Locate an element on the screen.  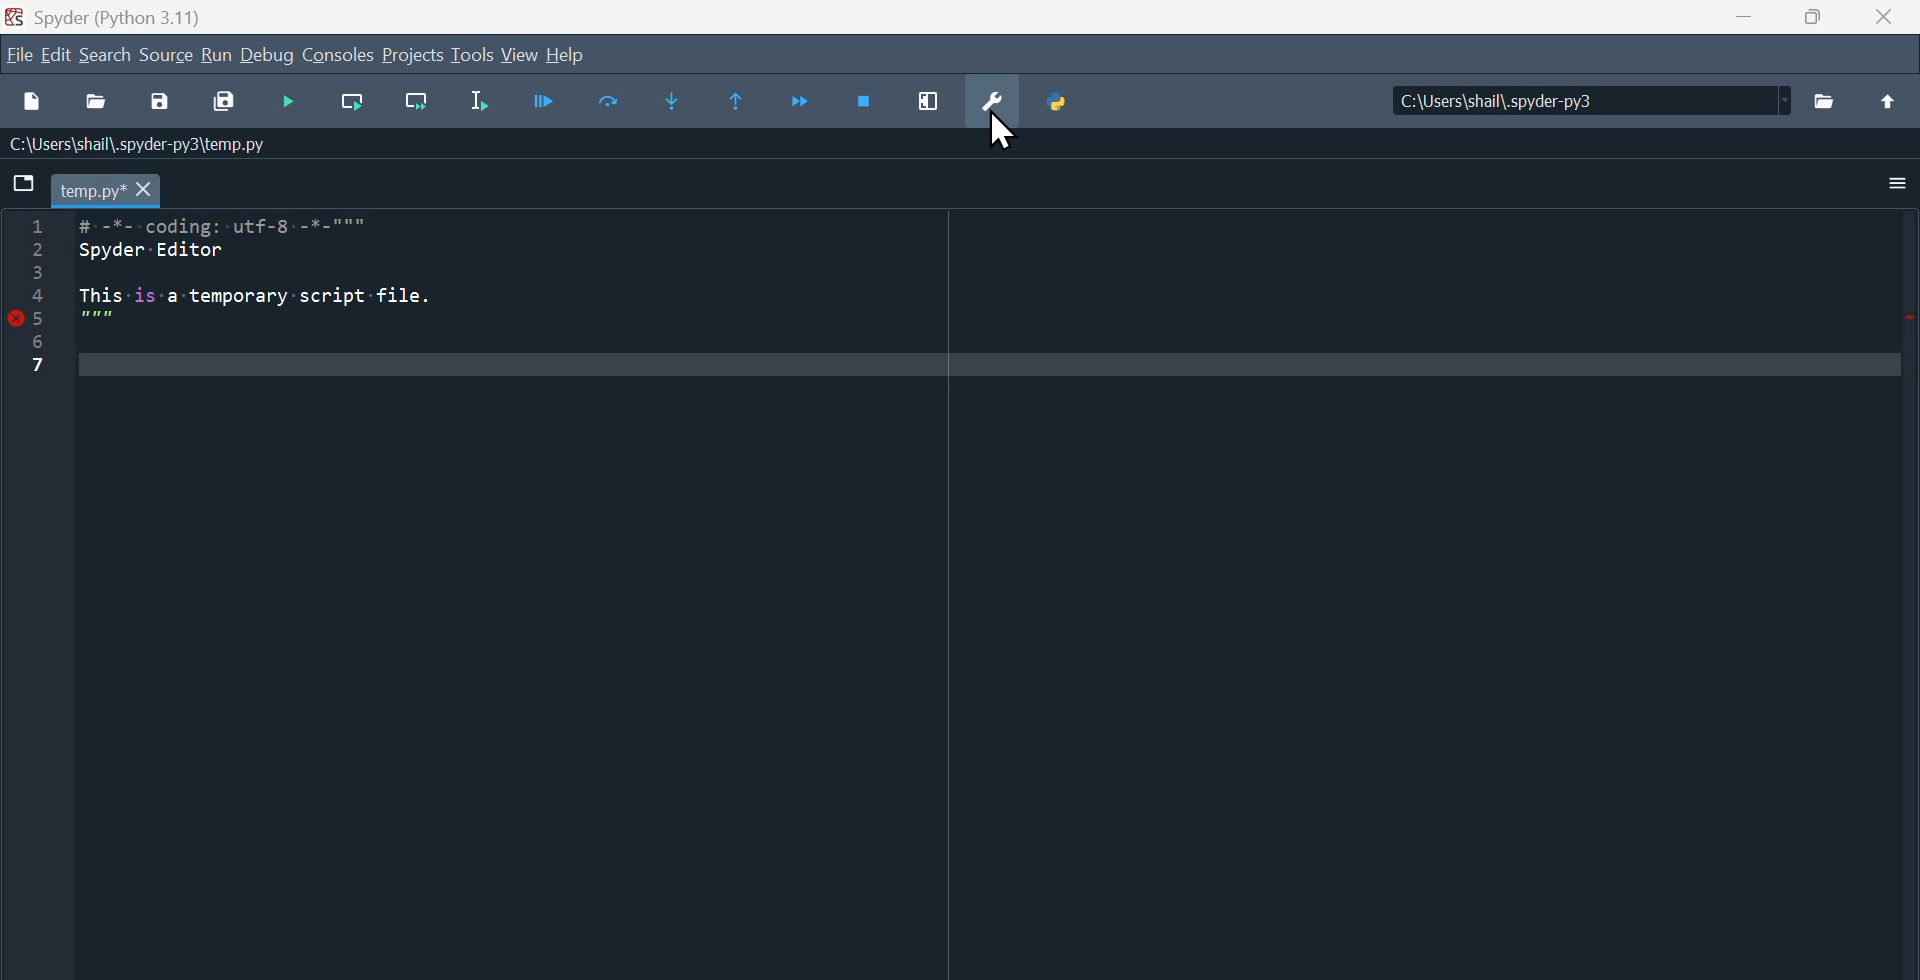
minimise is located at coordinates (1737, 24).